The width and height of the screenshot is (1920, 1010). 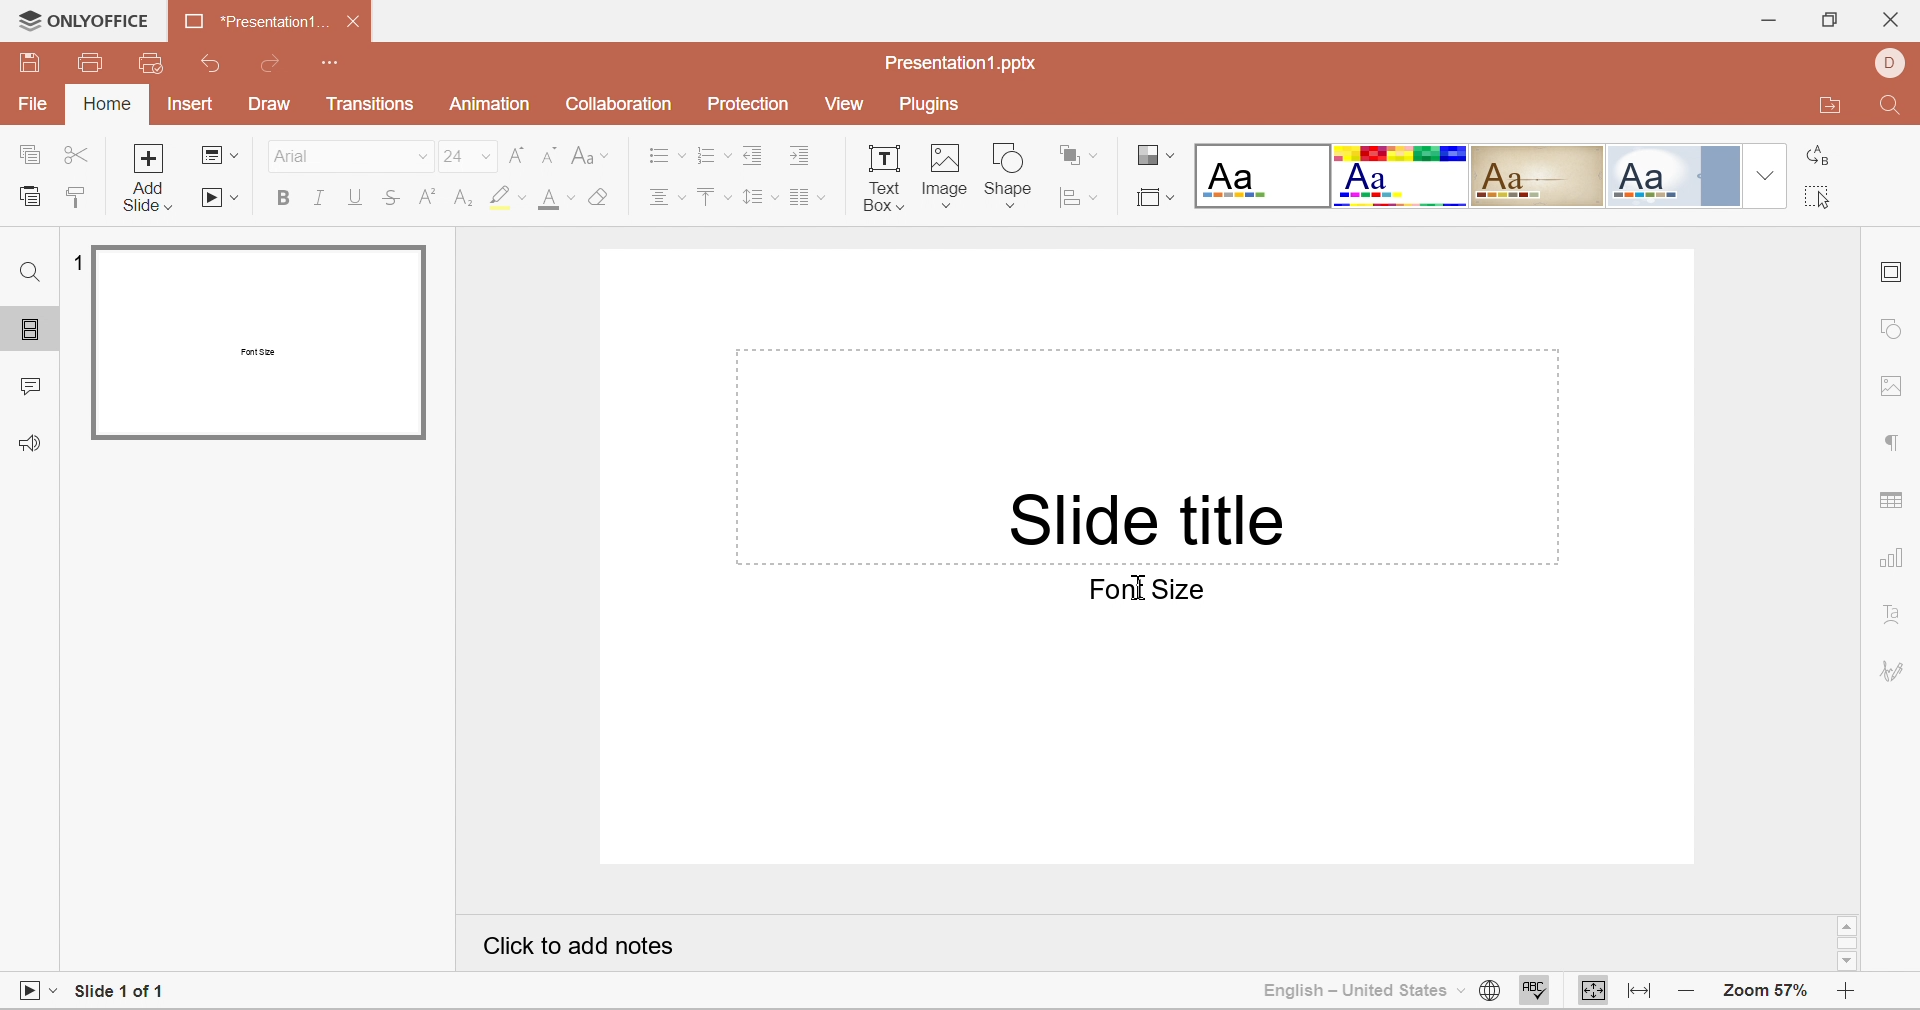 What do you see at coordinates (507, 201) in the screenshot?
I see `Highlight color` at bounding box center [507, 201].